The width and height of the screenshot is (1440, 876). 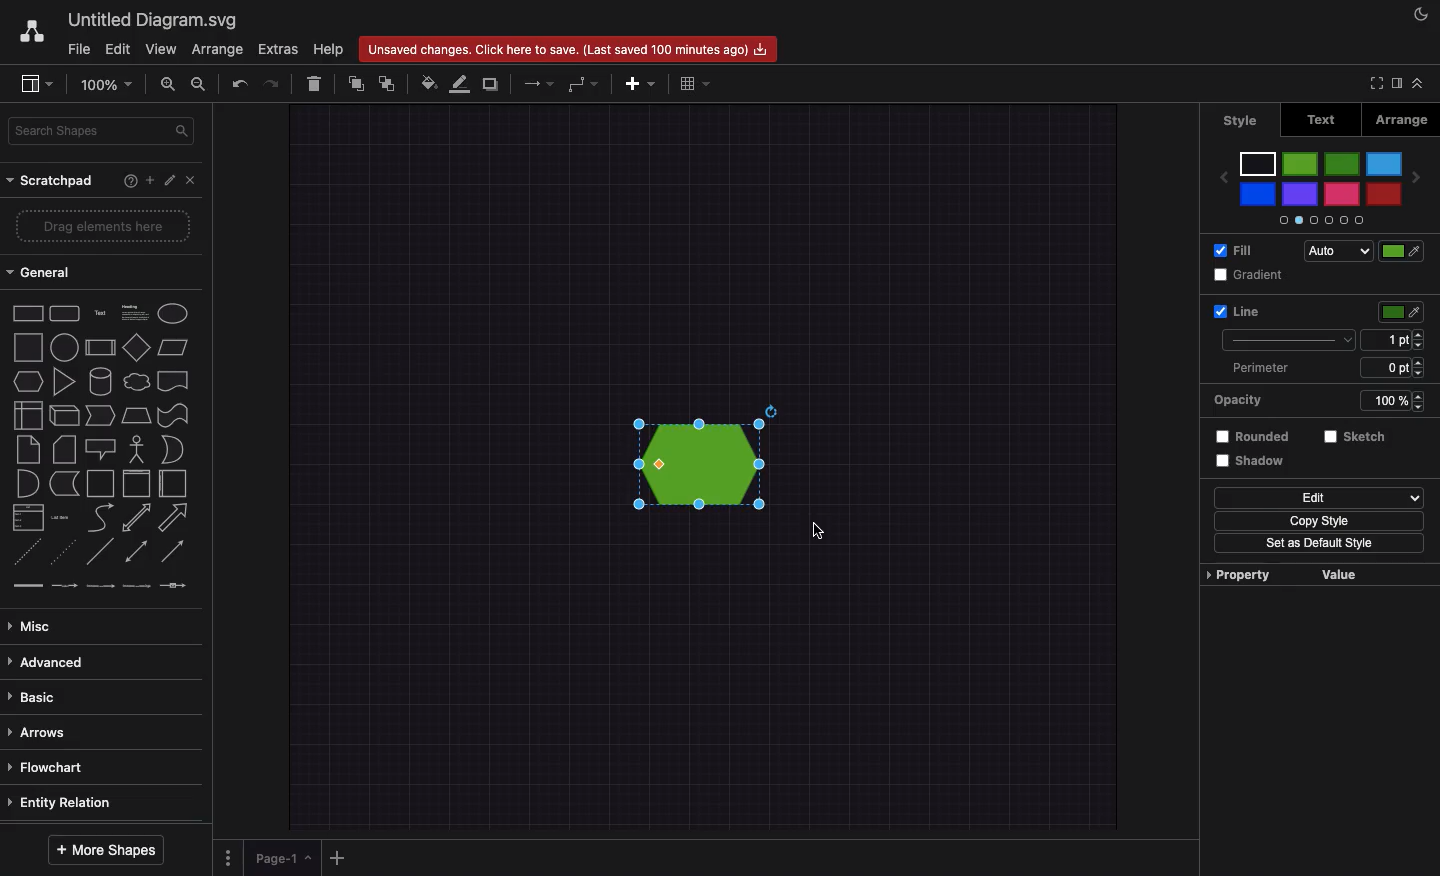 I want to click on Arrows, so click(x=41, y=731).